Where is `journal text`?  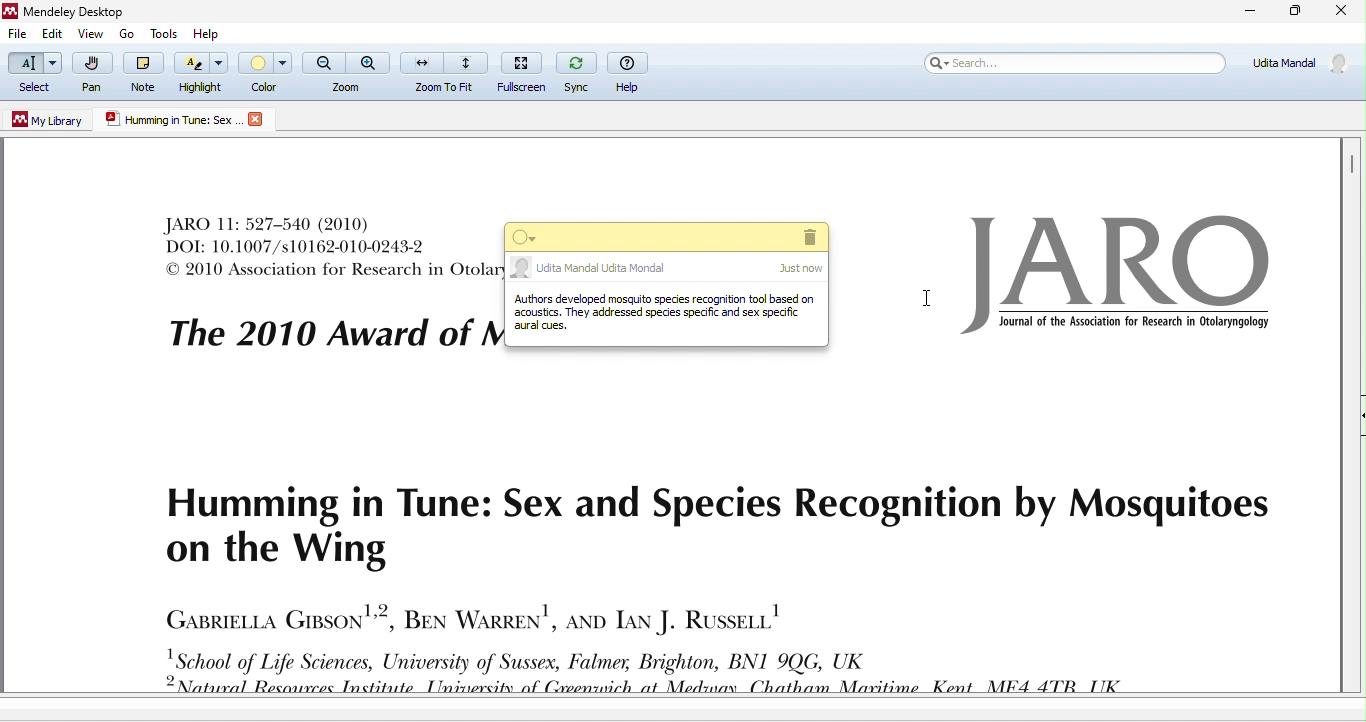 journal text is located at coordinates (746, 583).